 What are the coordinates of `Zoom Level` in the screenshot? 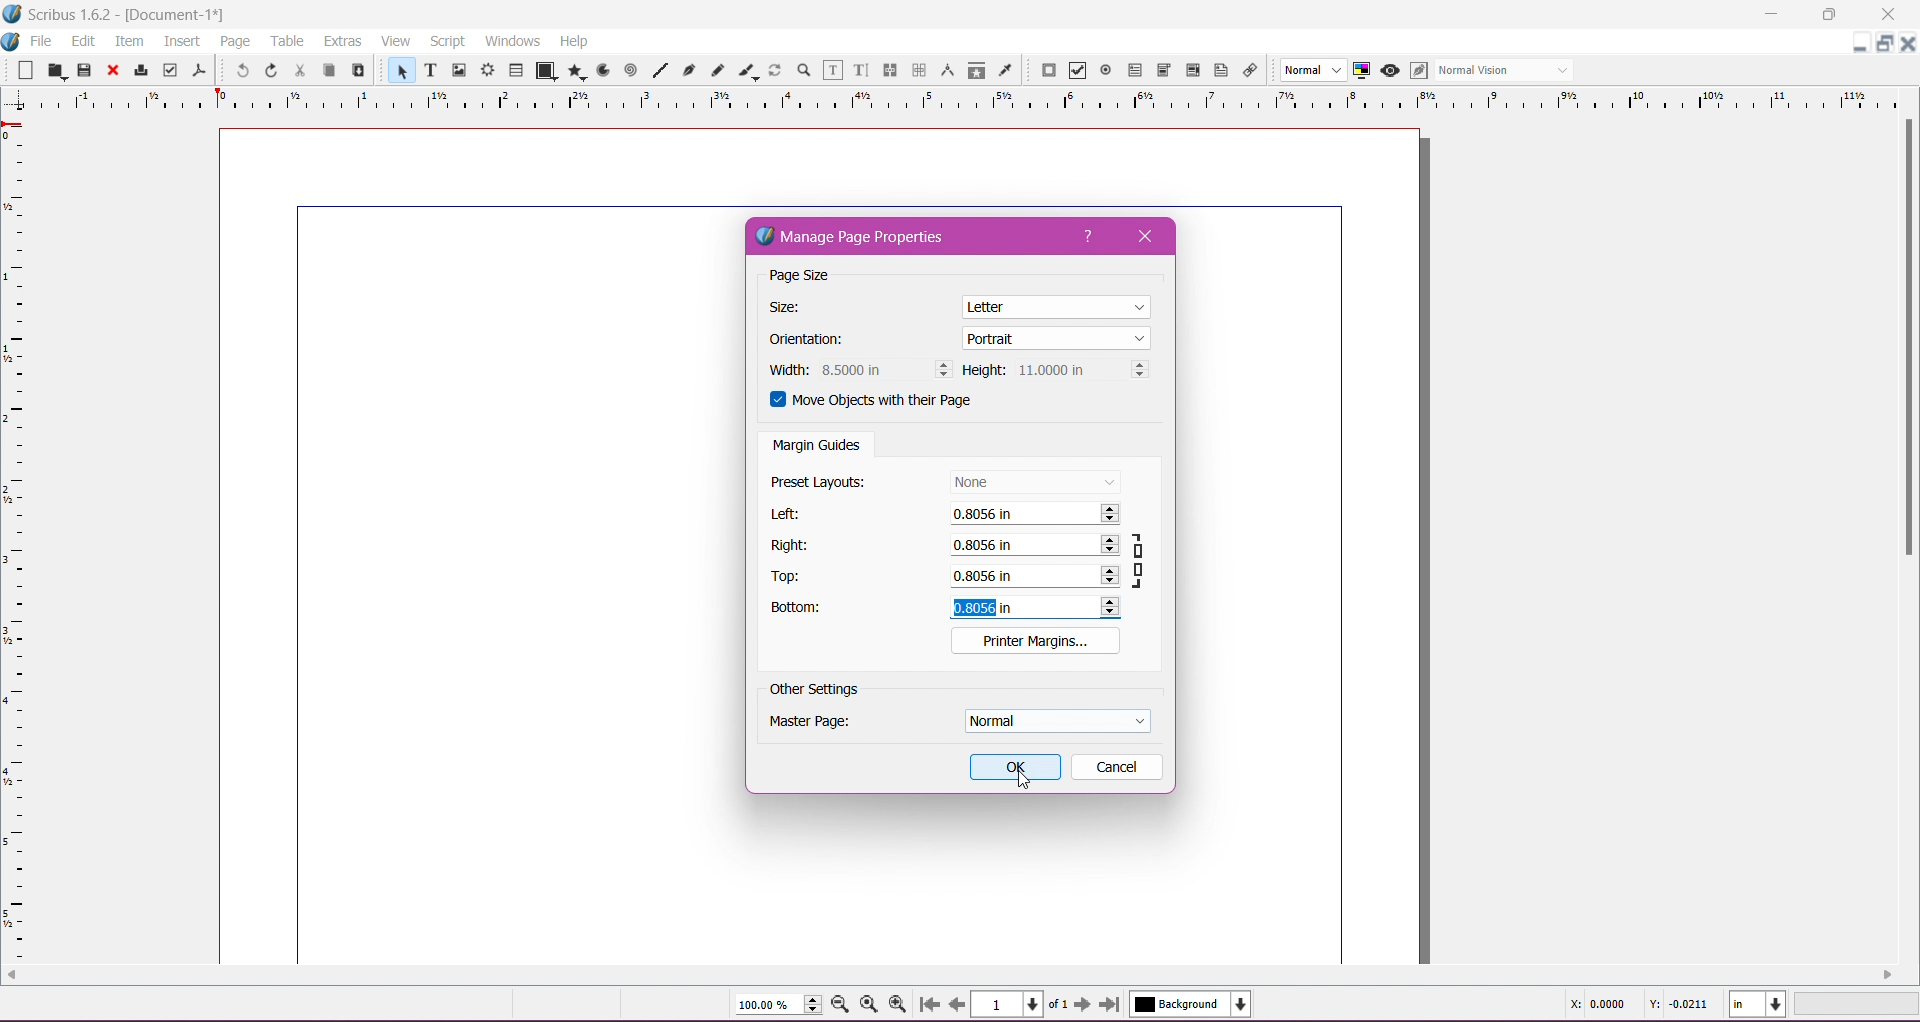 It's located at (1858, 1004).